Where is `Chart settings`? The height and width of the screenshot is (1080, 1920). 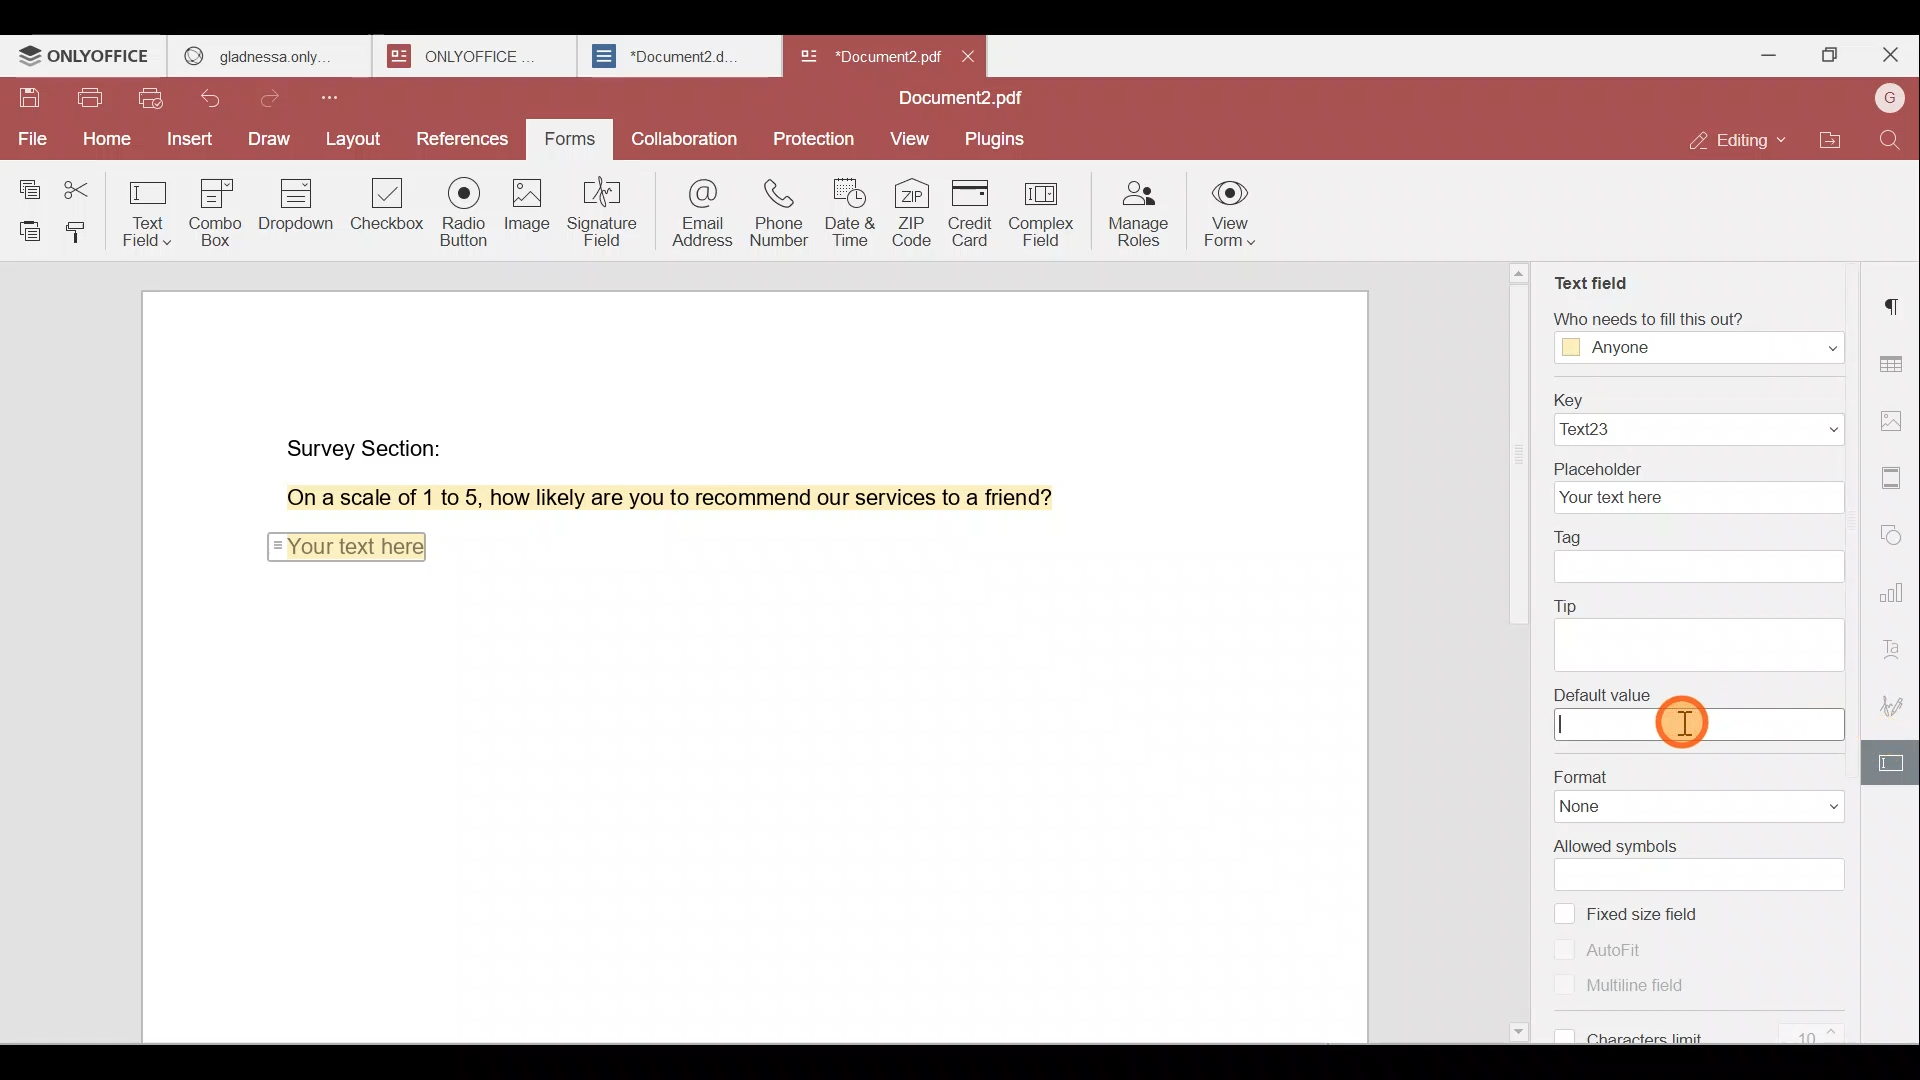 Chart settings is located at coordinates (1897, 582).